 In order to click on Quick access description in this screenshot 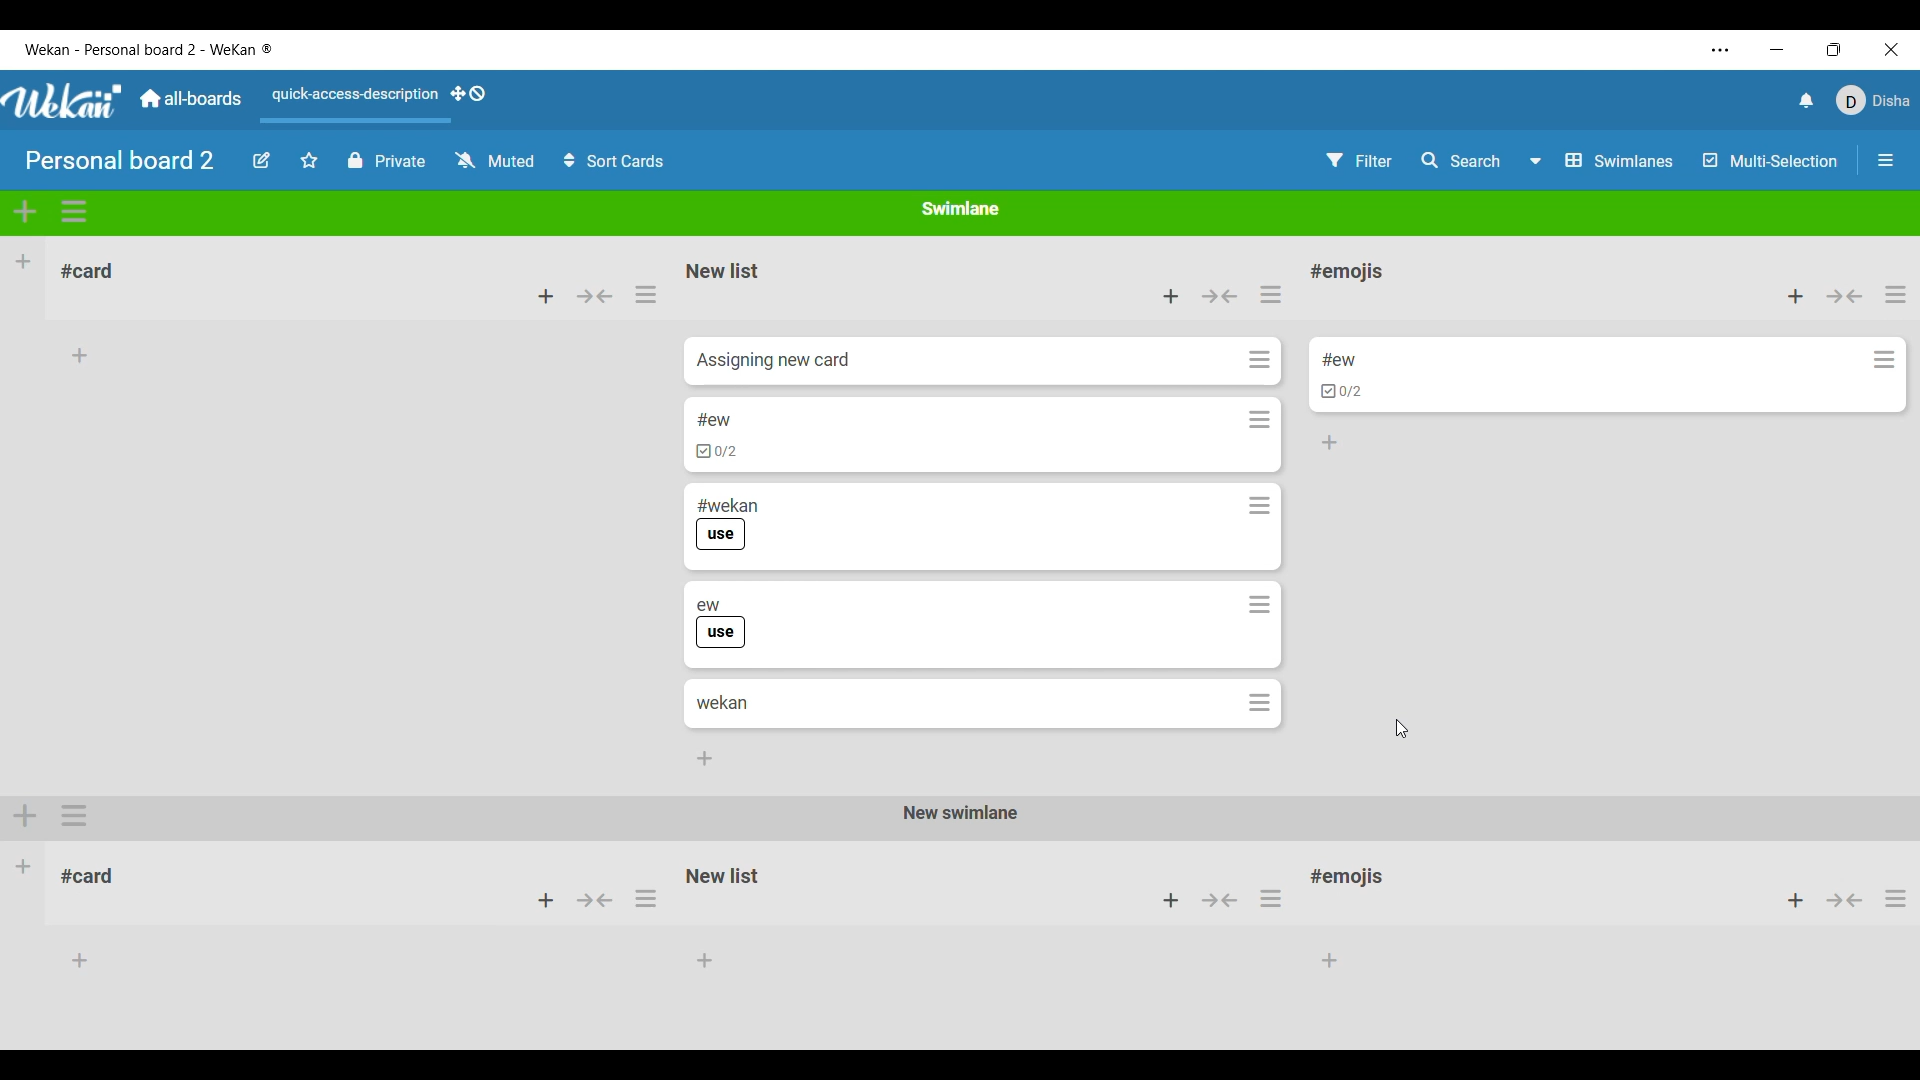, I will do `click(352, 103)`.